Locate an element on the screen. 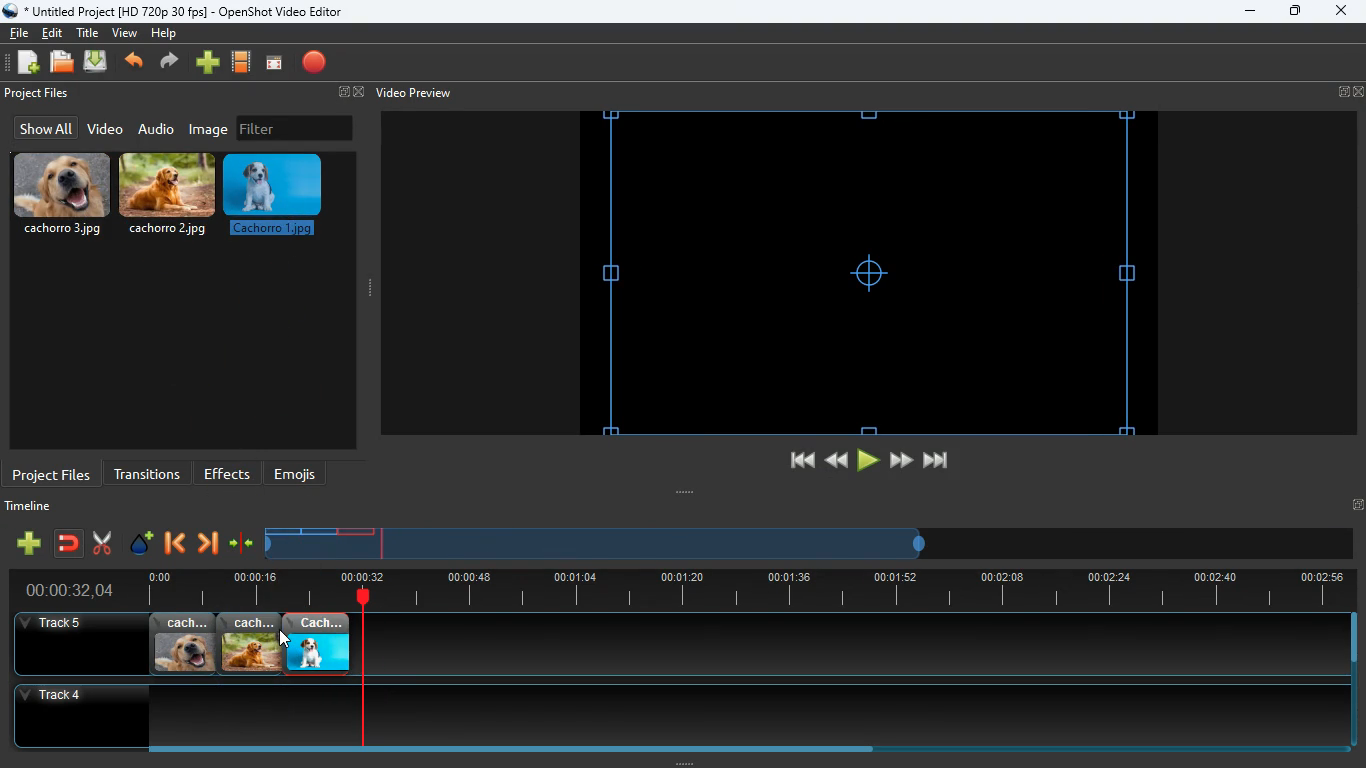 The image size is (1366, 768). Horizontal slide bar is located at coordinates (735, 749).